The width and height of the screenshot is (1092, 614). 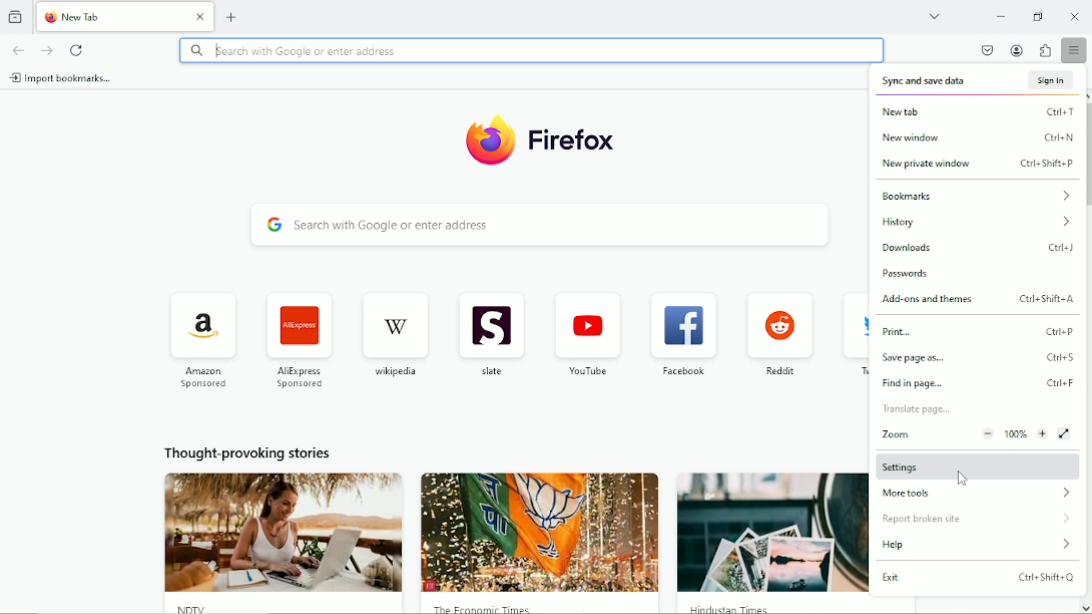 What do you see at coordinates (15, 18) in the screenshot?
I see `view recent browsing` at bounding box center [15, 18].